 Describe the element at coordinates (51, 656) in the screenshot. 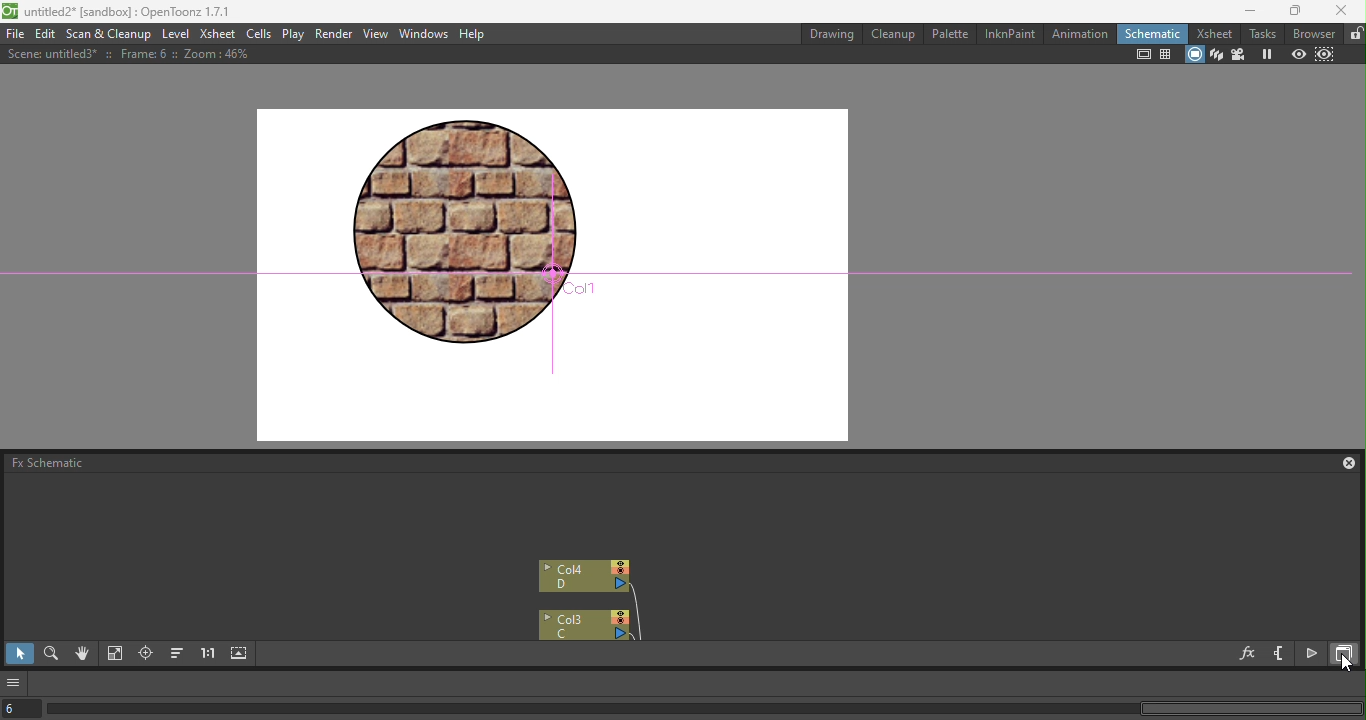

I see `Zoom mode` at that location.